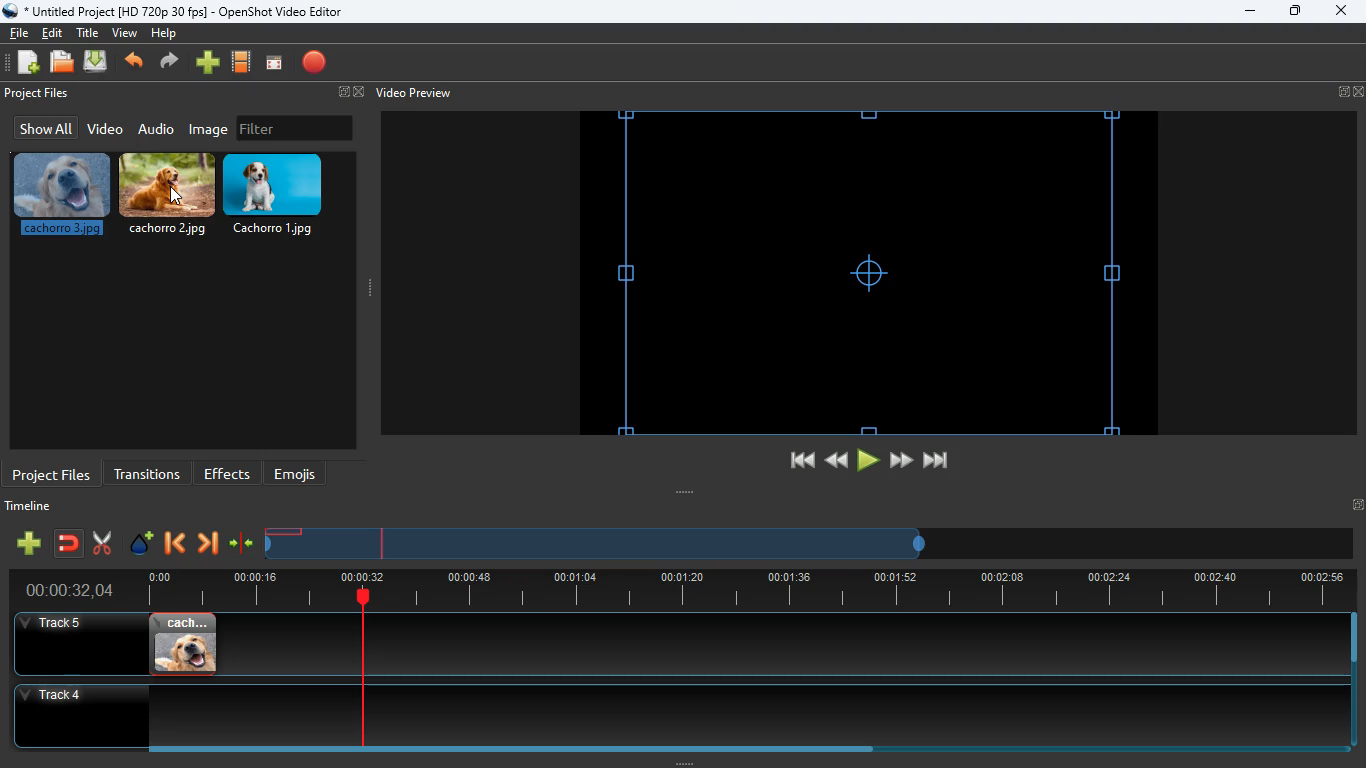 The height and width of the screenshot is (768, 1366). Describe the element at coordinates (868, 273) in the screenshot. I see `screen` at that location.